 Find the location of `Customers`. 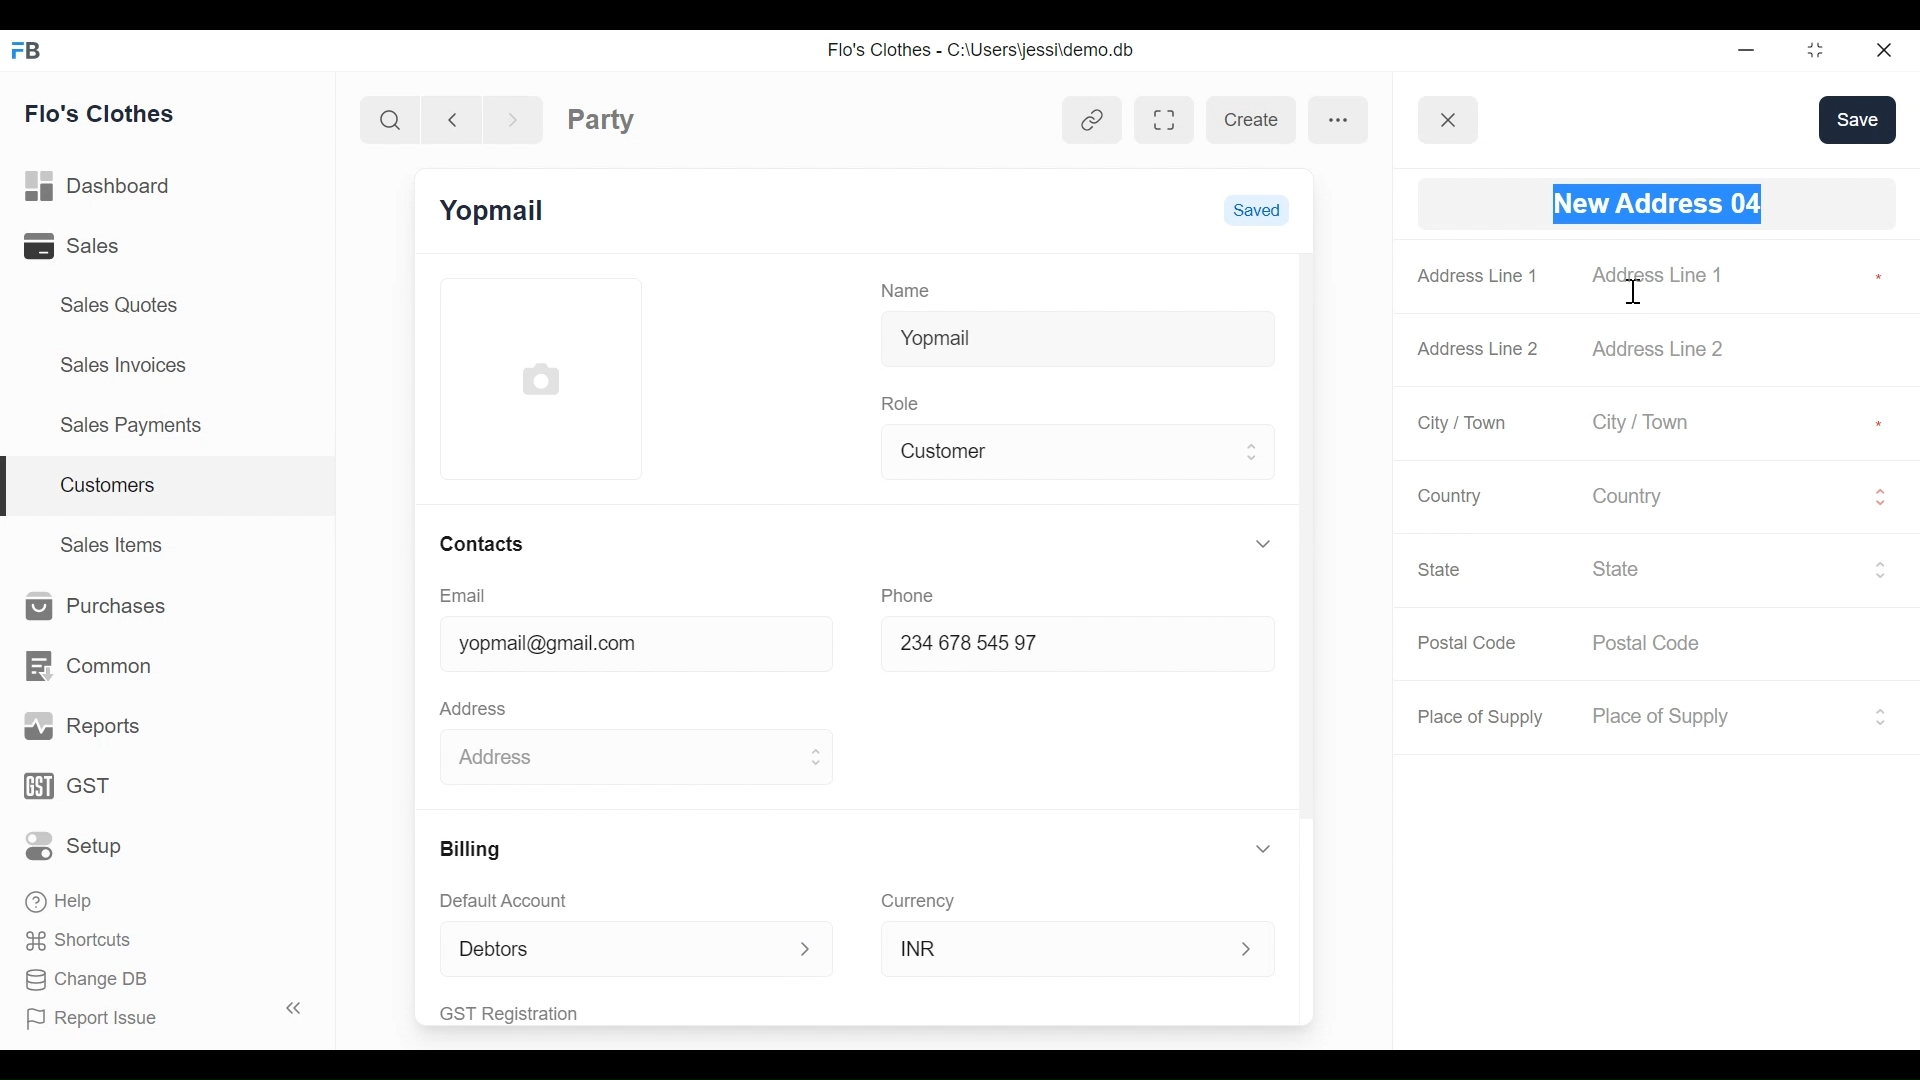

Customers is located at coordinates (170, 487).